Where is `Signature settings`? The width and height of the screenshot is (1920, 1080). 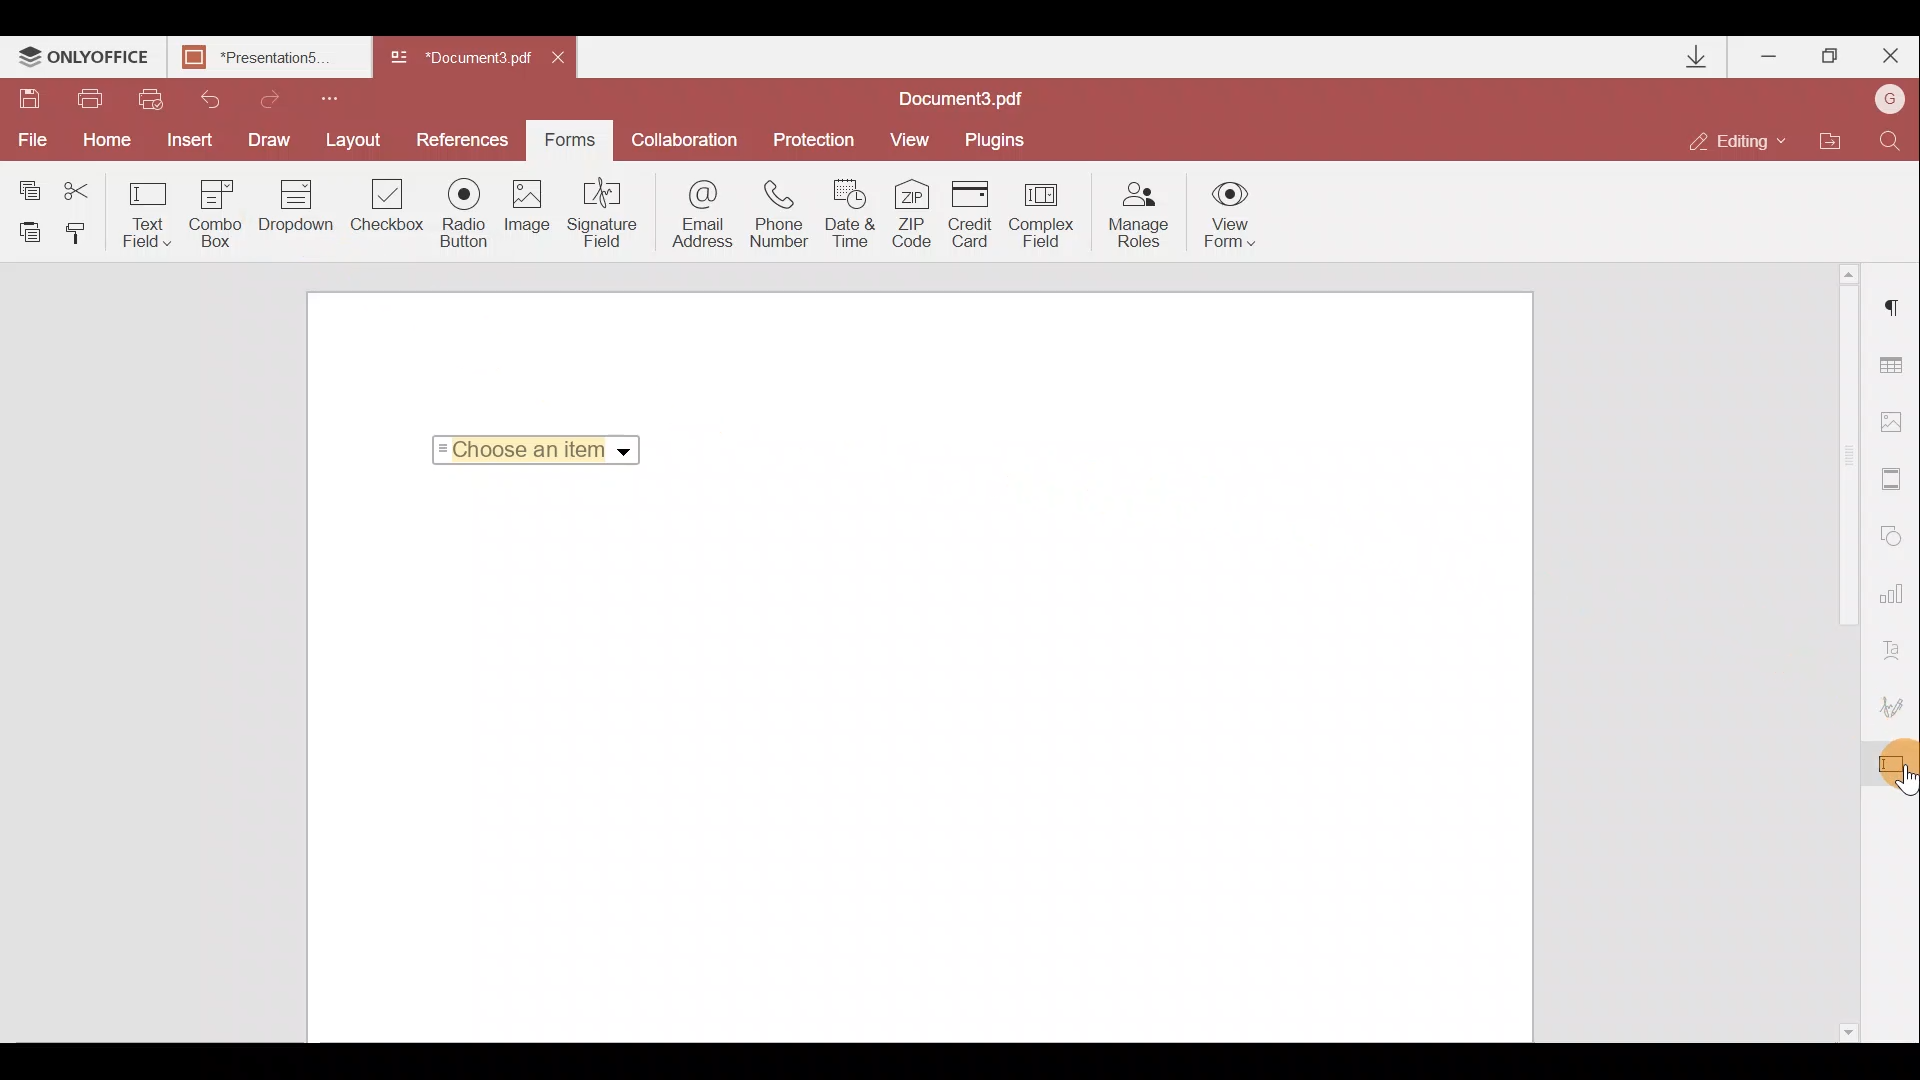 Signature settings is located at coordinates (1890, 700).